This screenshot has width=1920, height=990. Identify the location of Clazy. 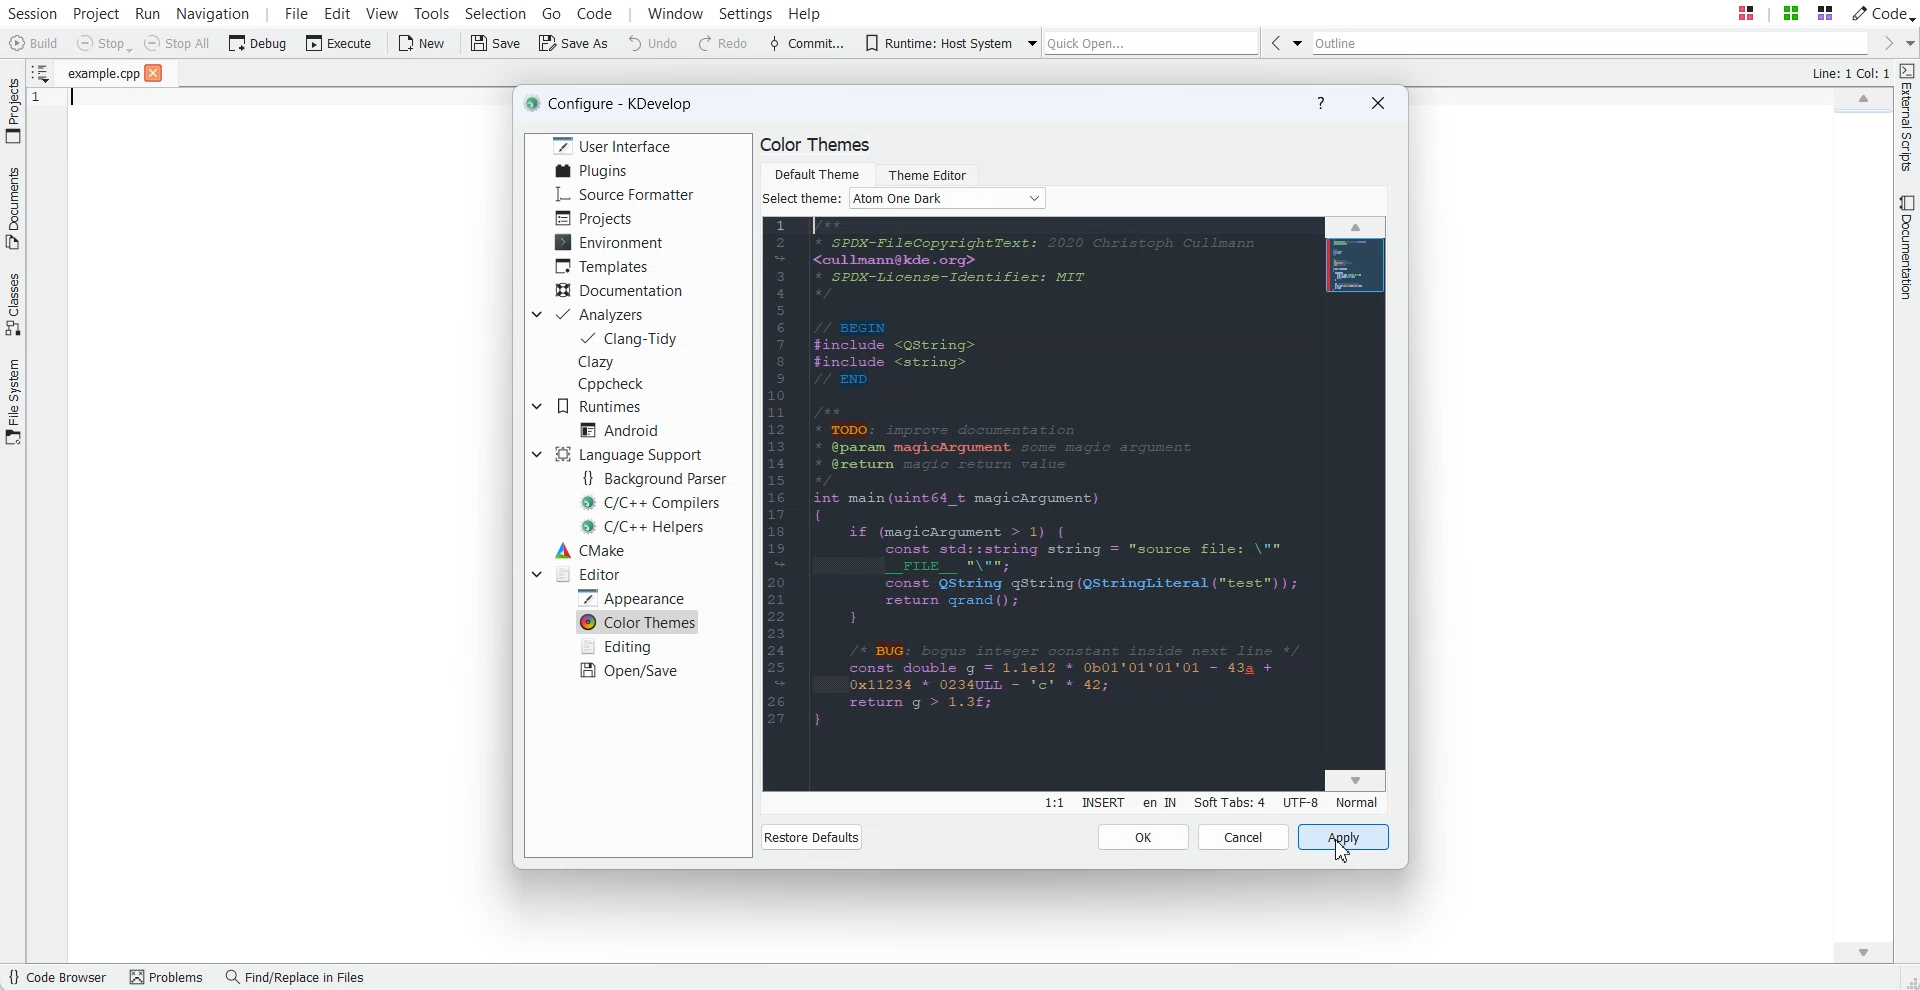
(616, 361).